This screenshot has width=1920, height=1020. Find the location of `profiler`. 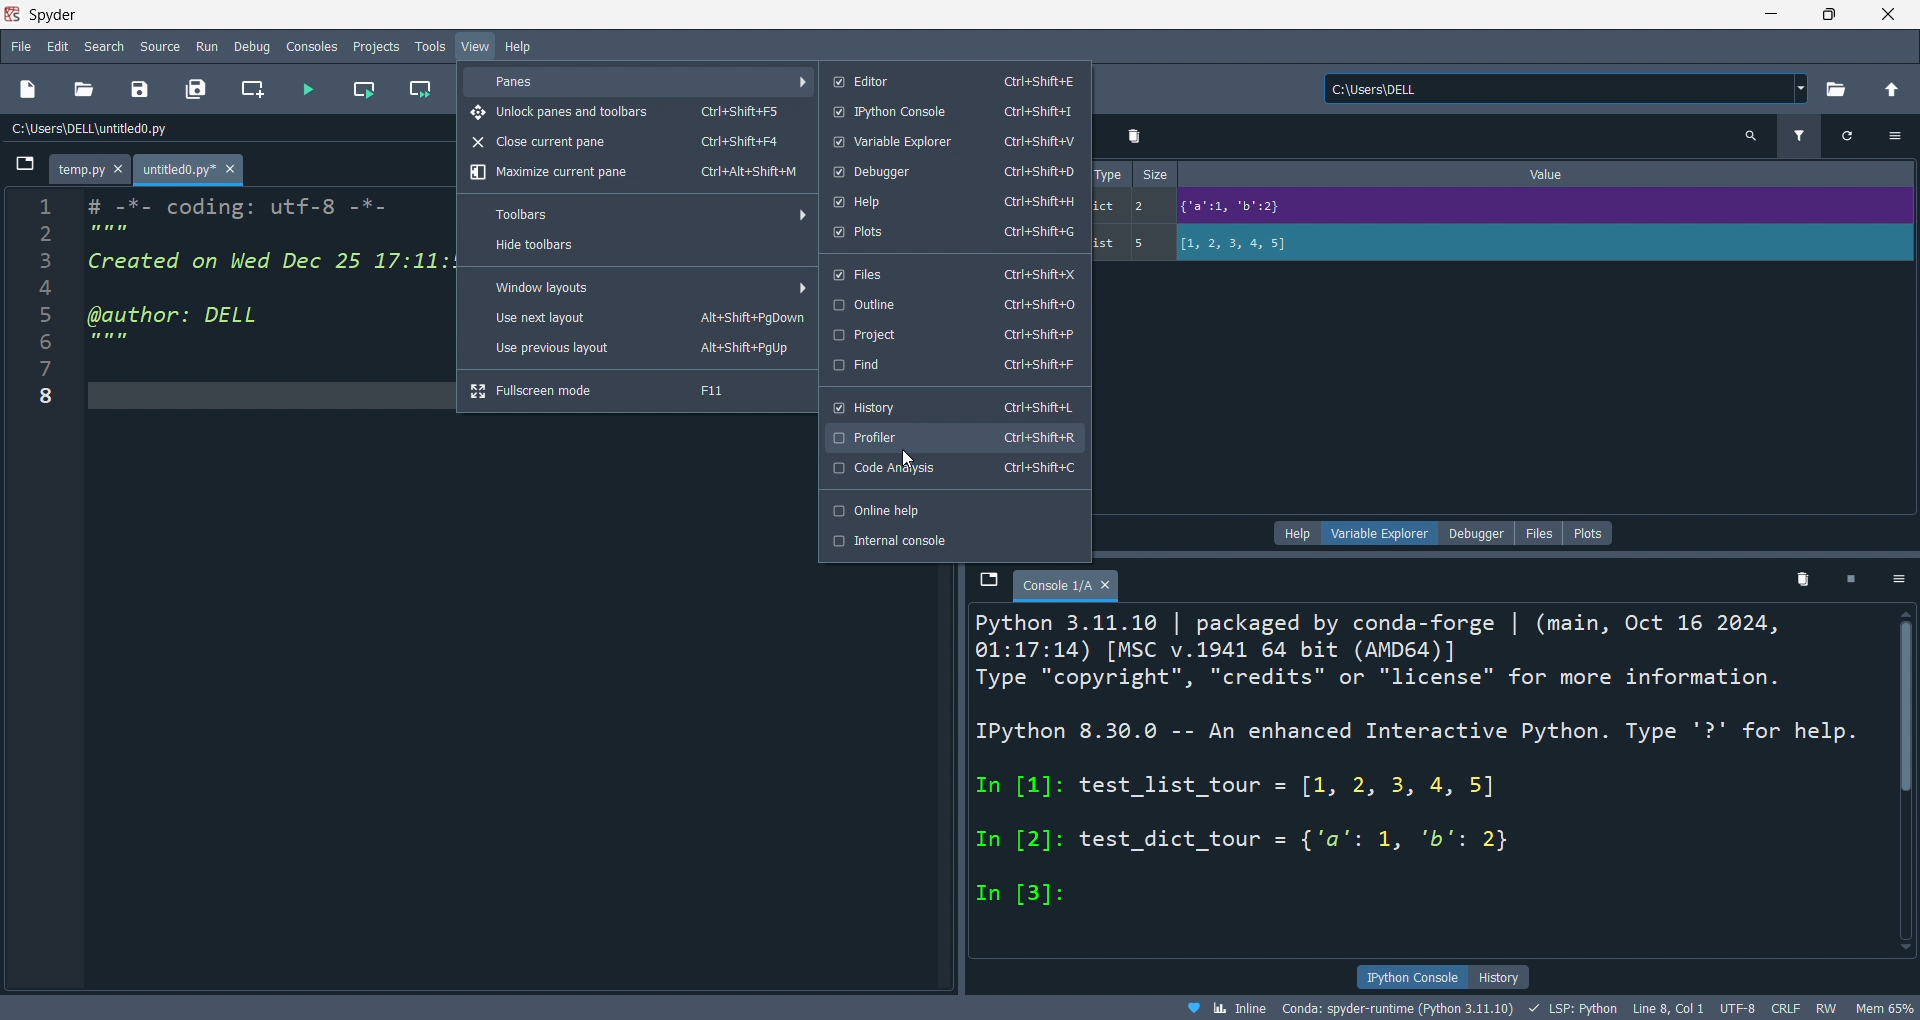

profiler is located at coordinates (955, 440).